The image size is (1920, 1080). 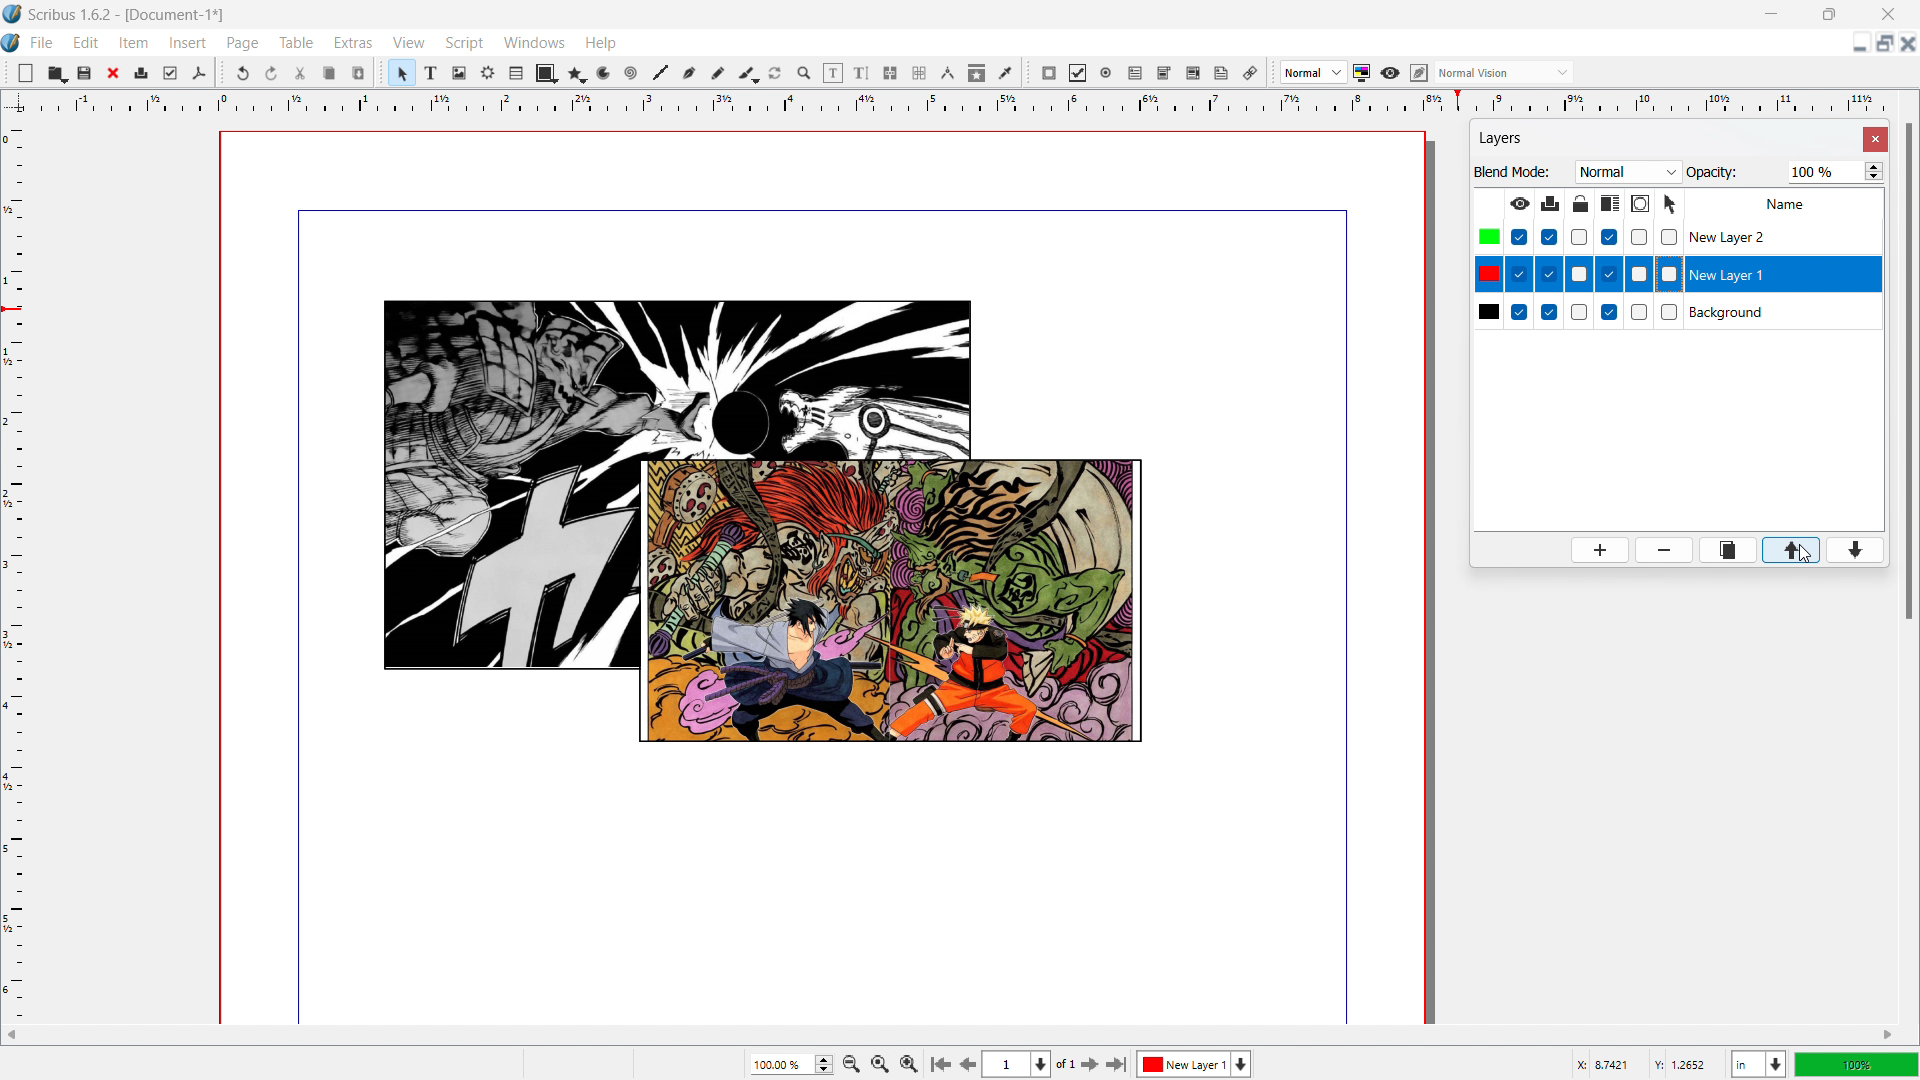 What do you see at coordinates (532, 42) in the screenshot?
I see `windows` at bounding box center [532, 42].